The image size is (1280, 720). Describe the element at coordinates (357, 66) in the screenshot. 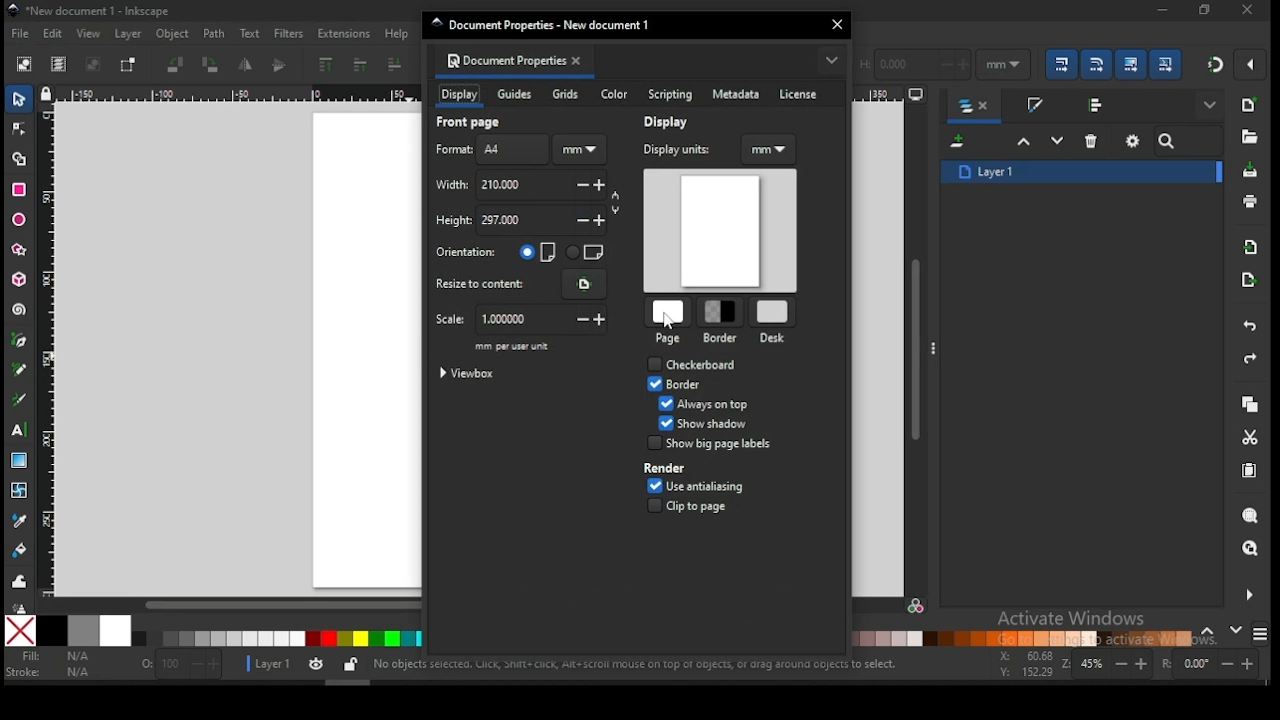

I see `raise` at that location.